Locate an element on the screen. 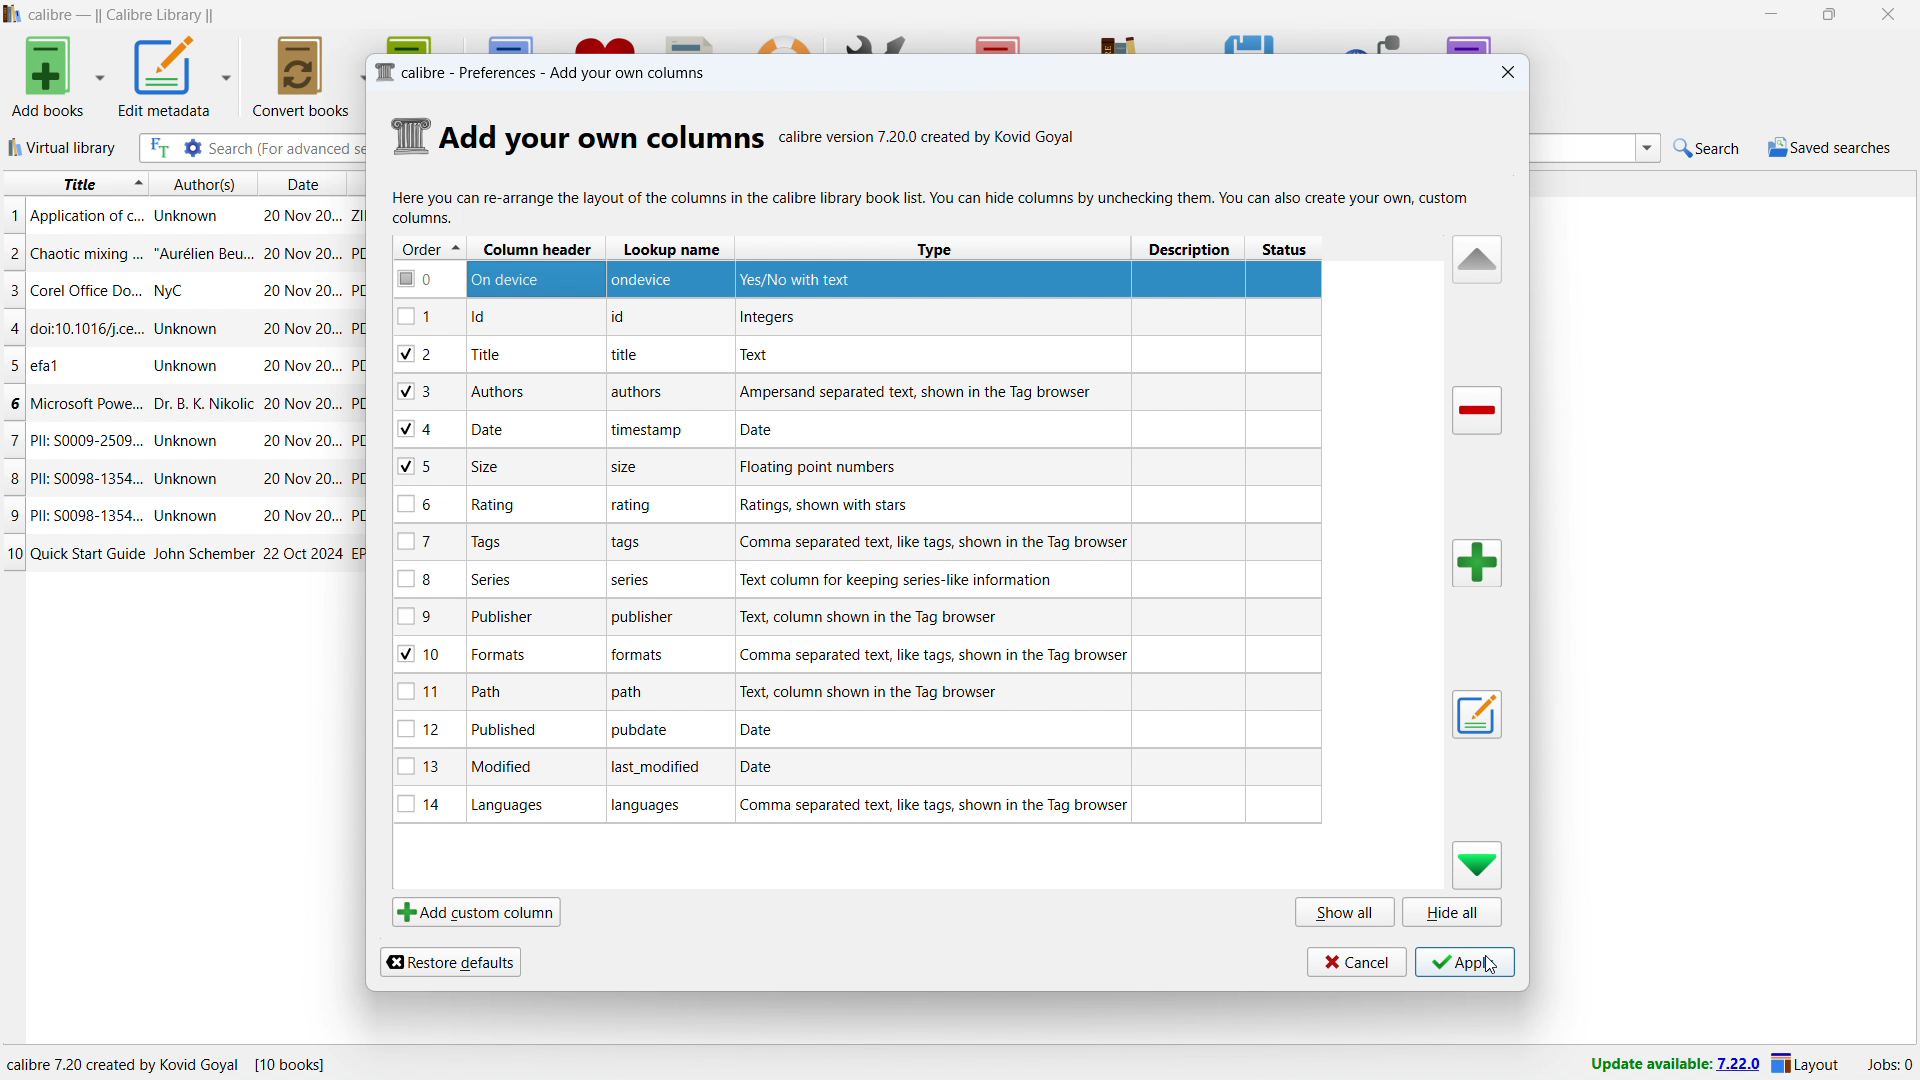  search bar is located at coordinates (288, 148).